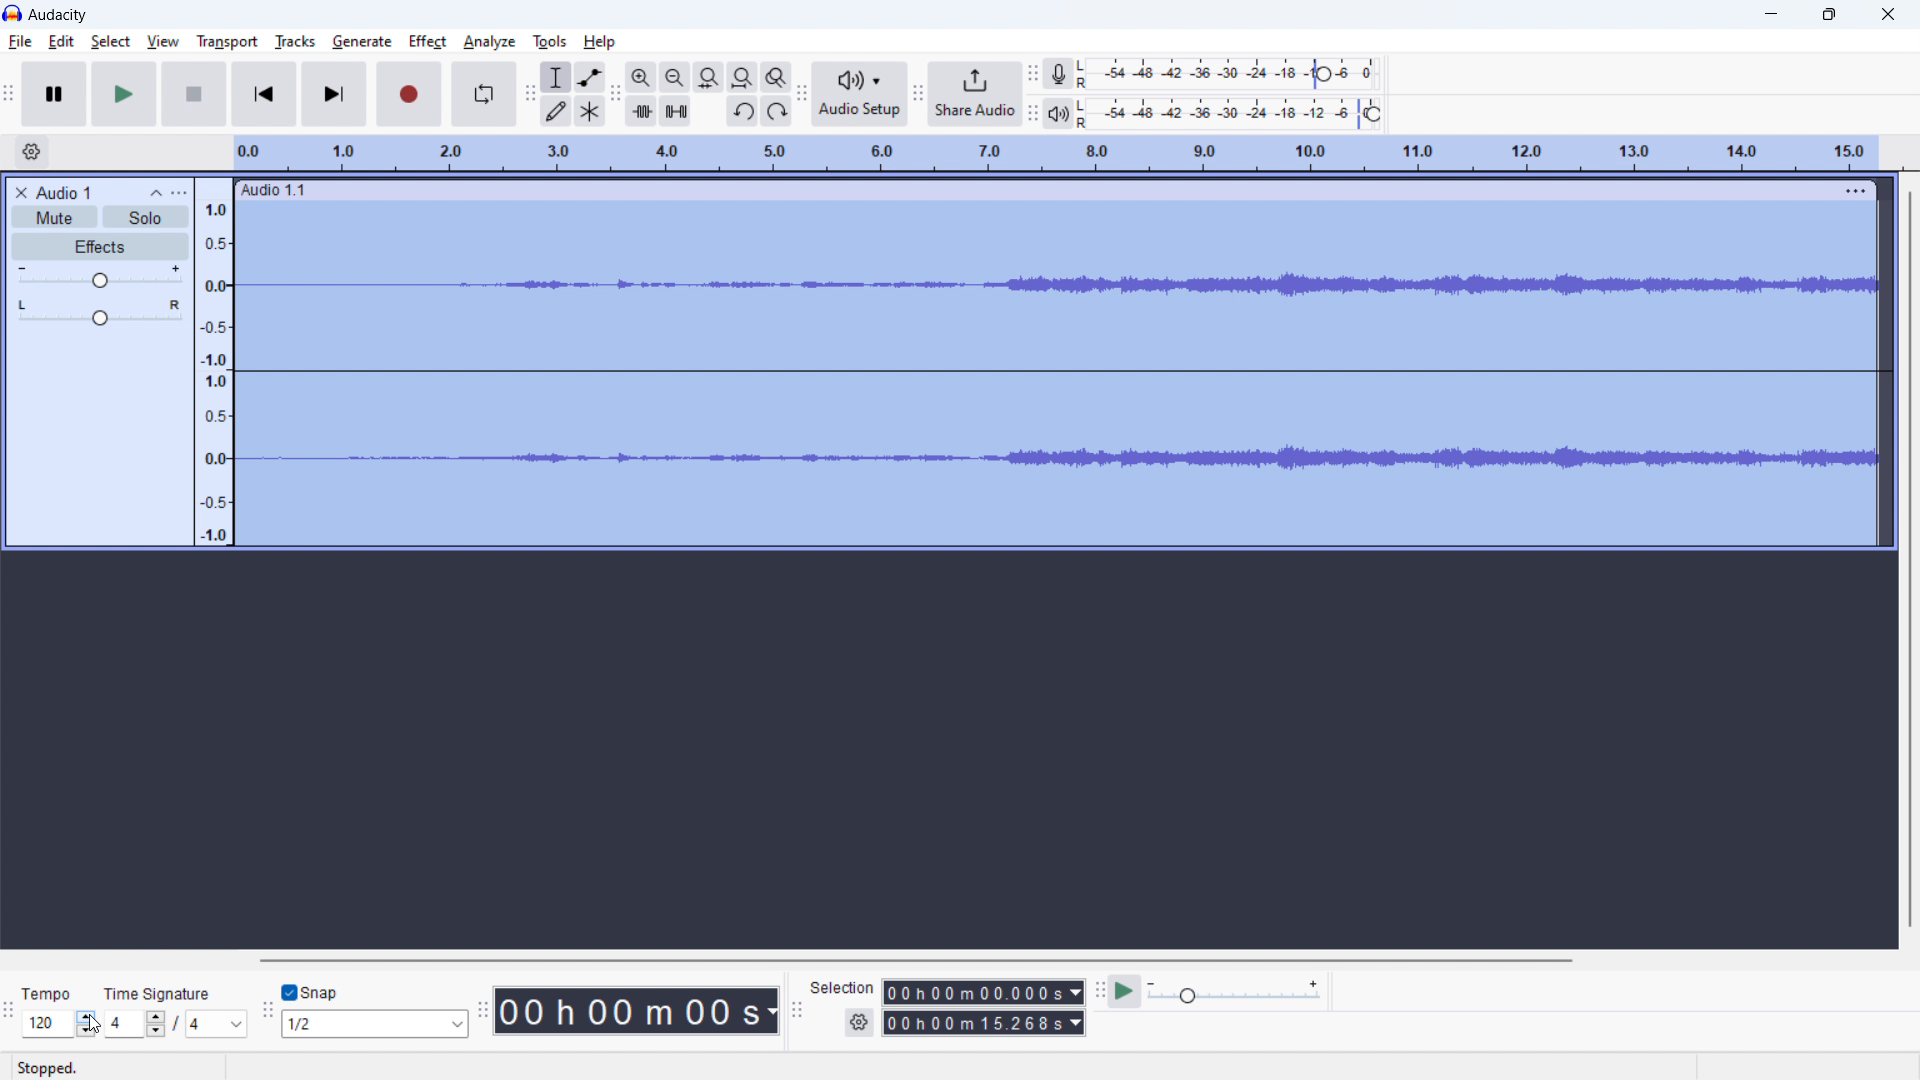 Image resolution: width=1920 pixels, height=1080 pixels. What do you see at coordinates (59, 16) in the screenshot?
I see `title` at bounding box center [59, 16].